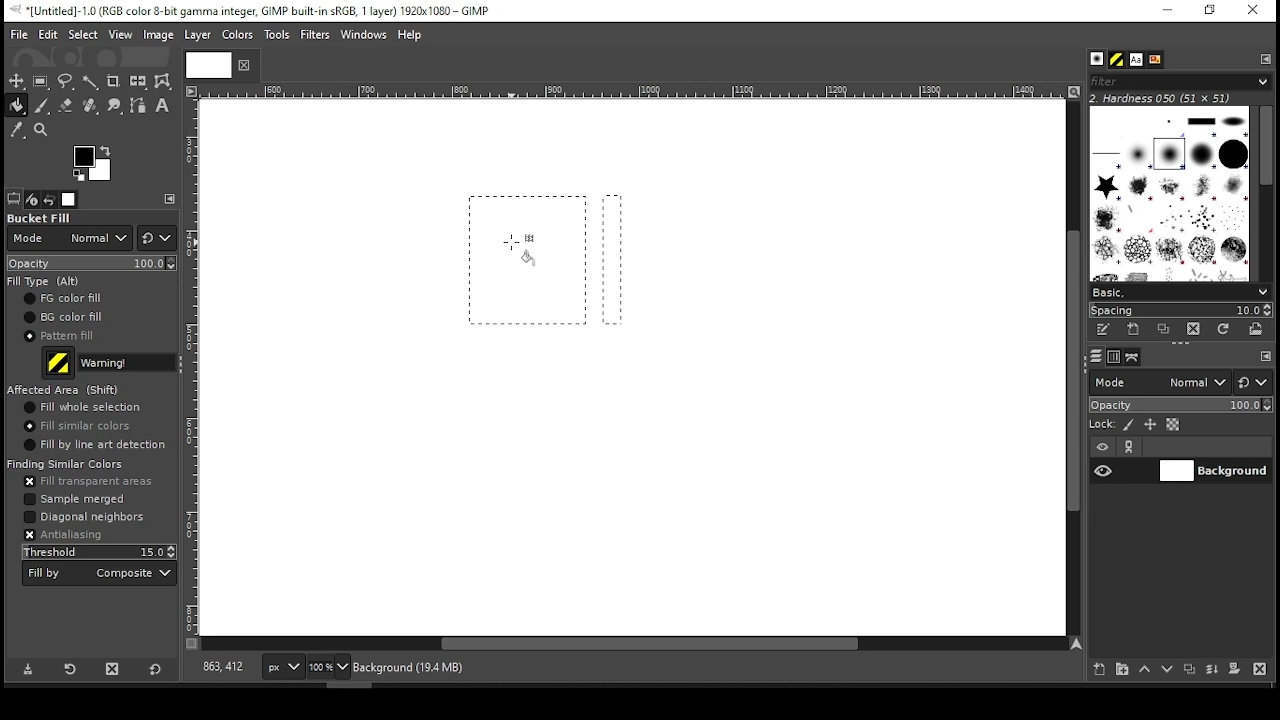 This screenshot has width=1280, height=720. I want to click on fill by line art detection, so click(99, 446).